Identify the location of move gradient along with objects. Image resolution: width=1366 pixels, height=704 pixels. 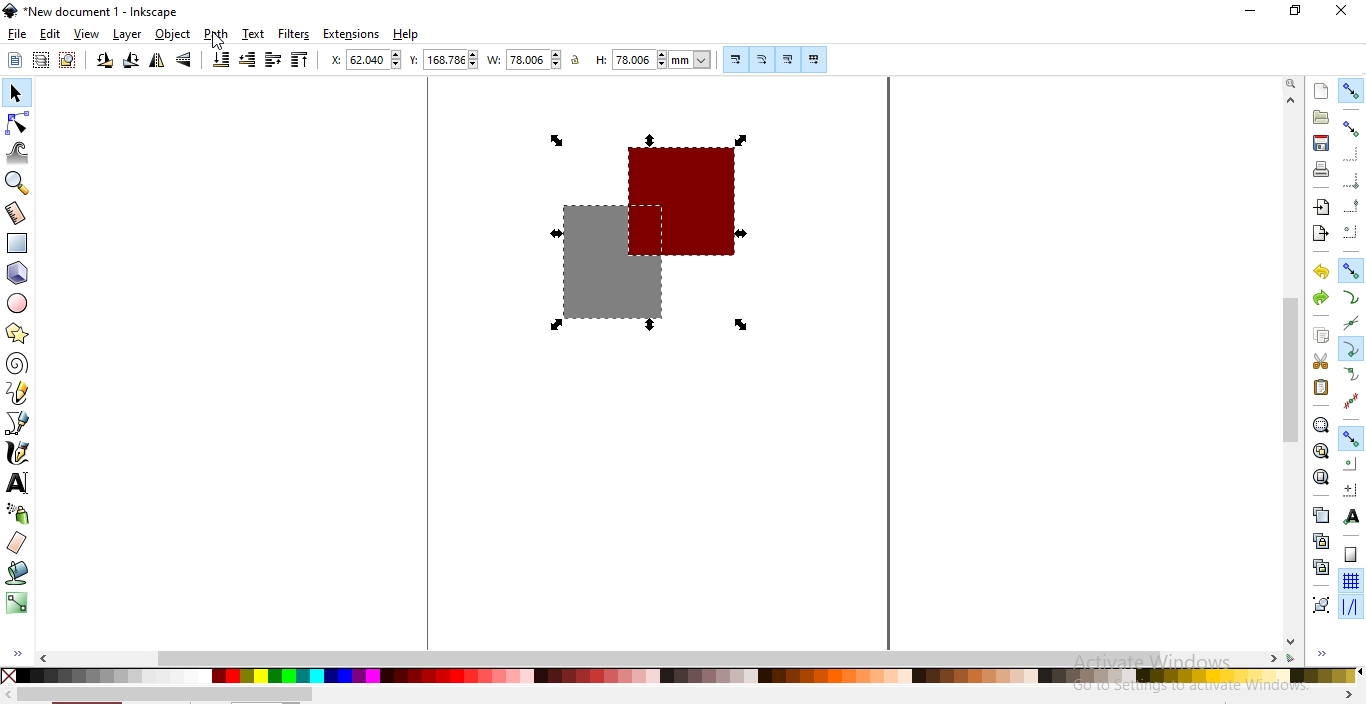
(788, 60).